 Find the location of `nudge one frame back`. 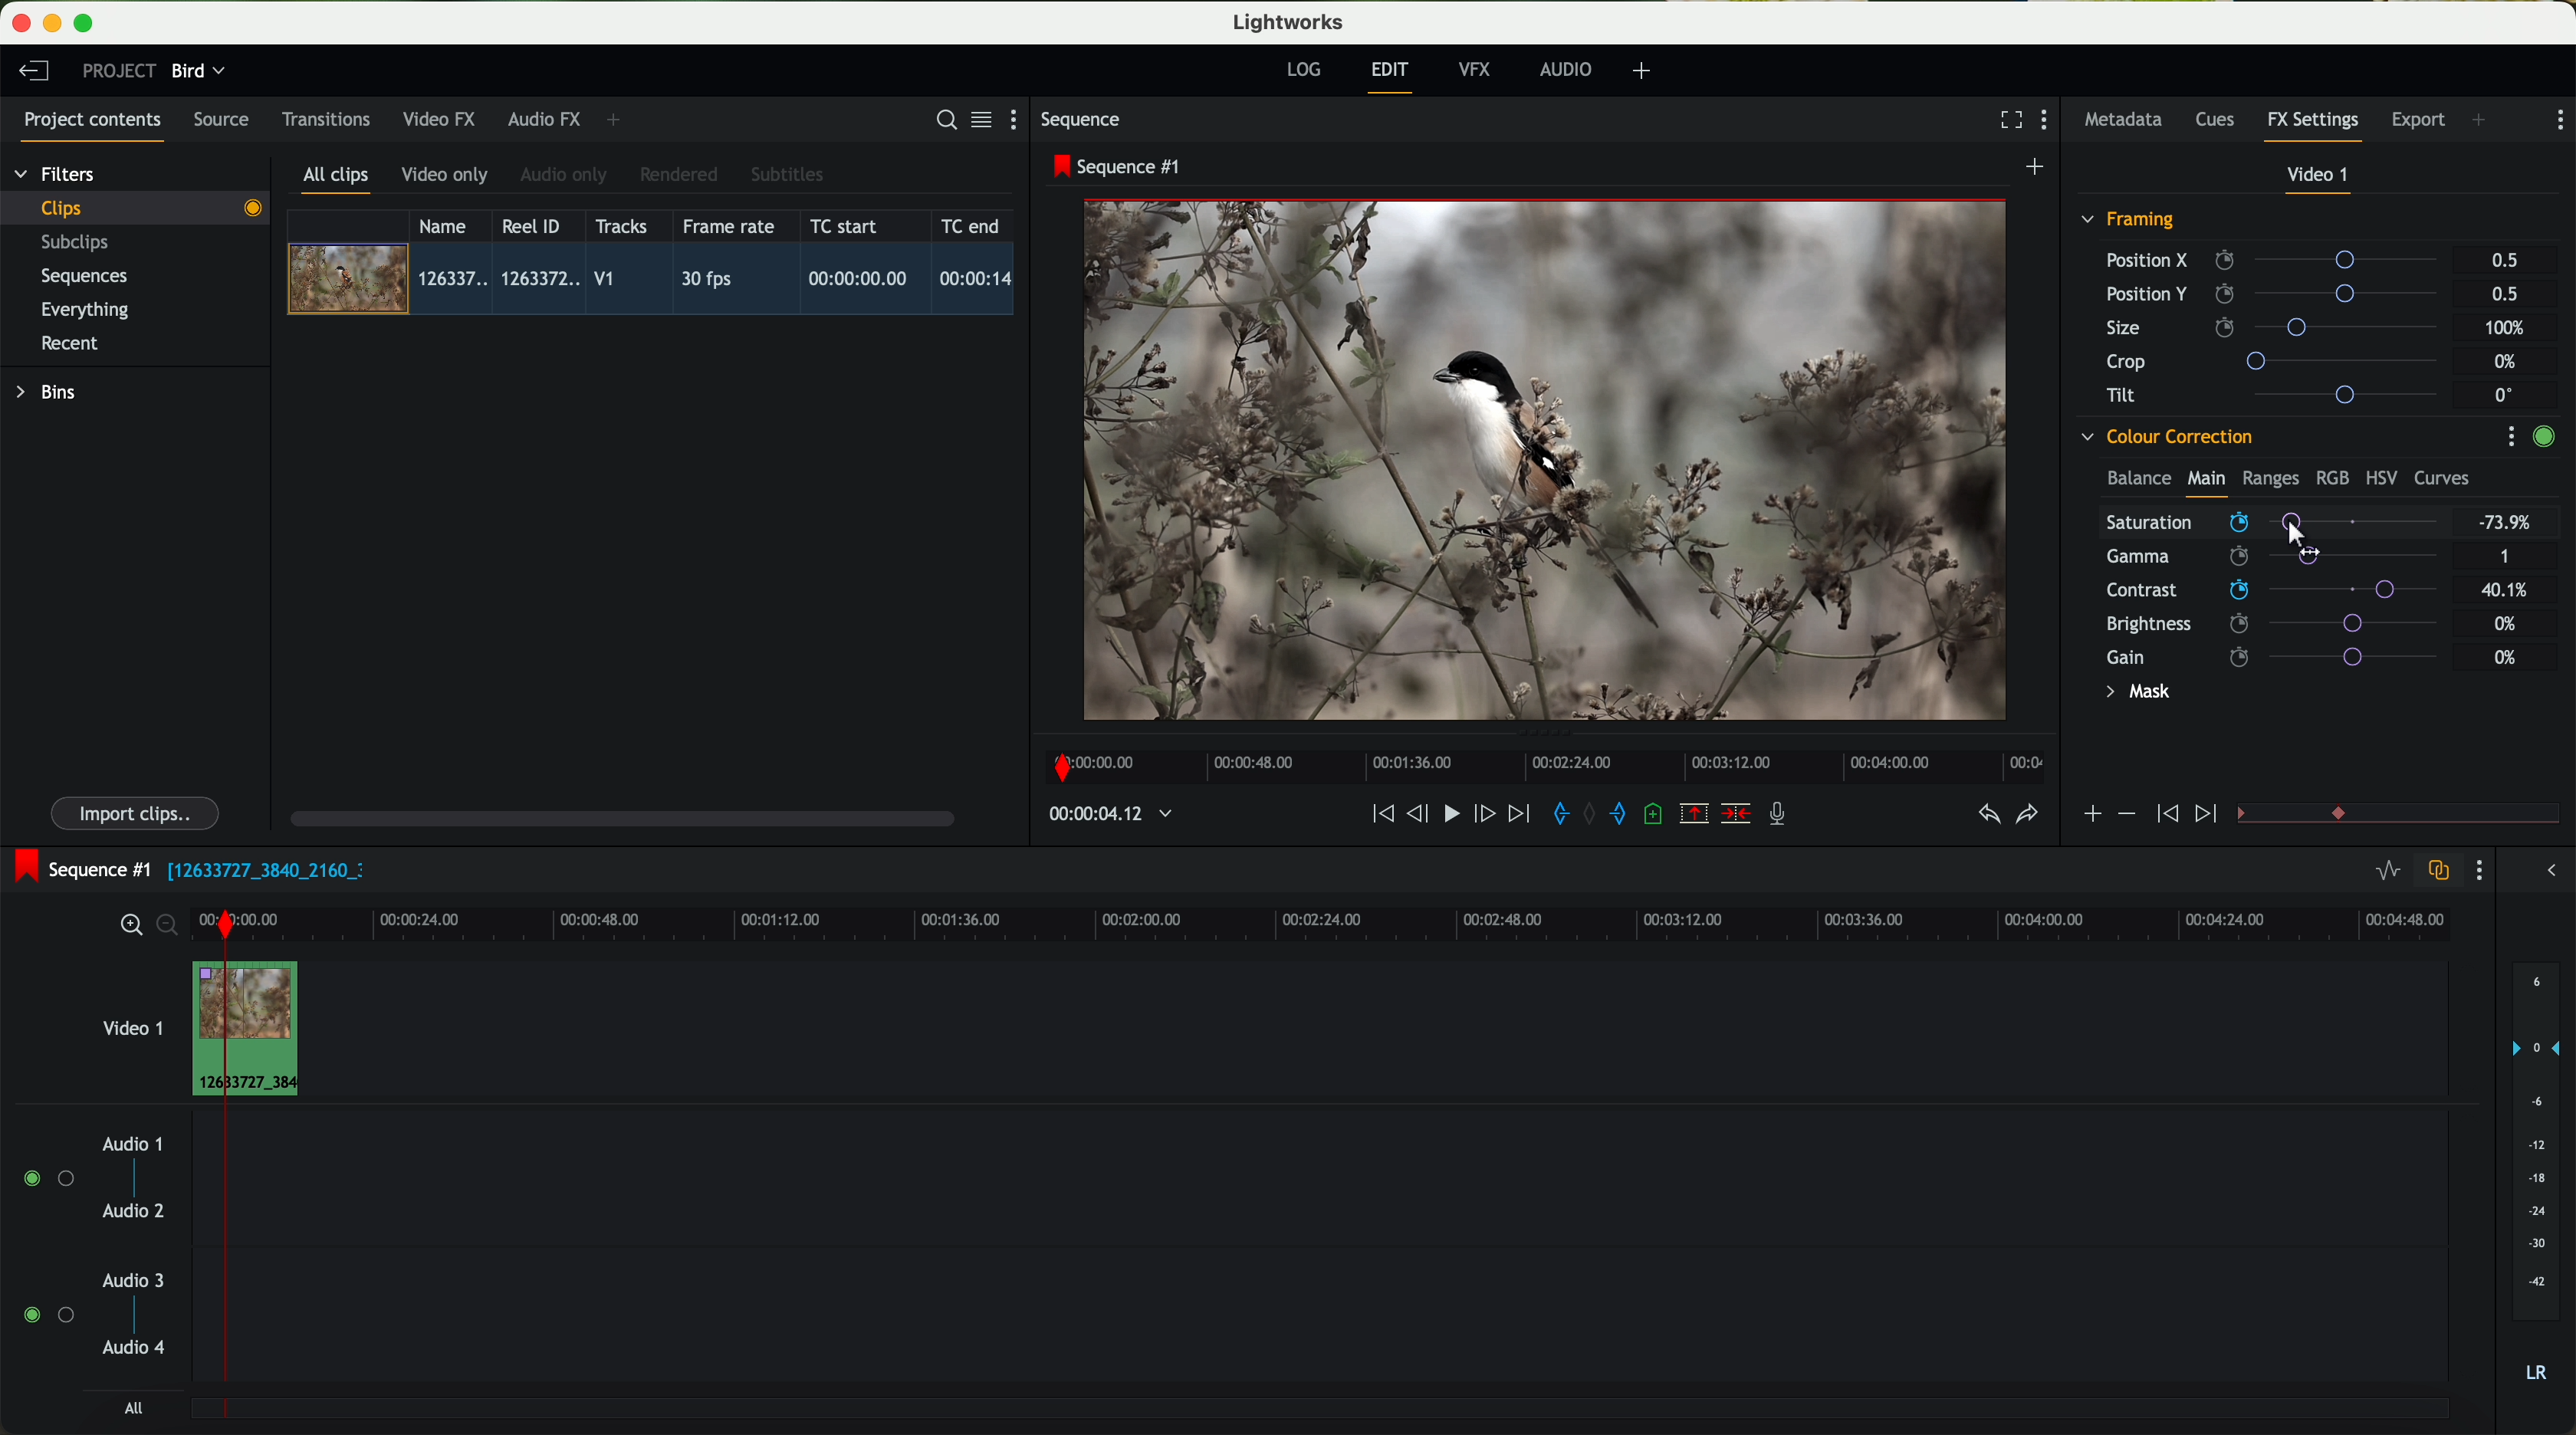

nudge one frame back is located at coordinates (1421, 816).